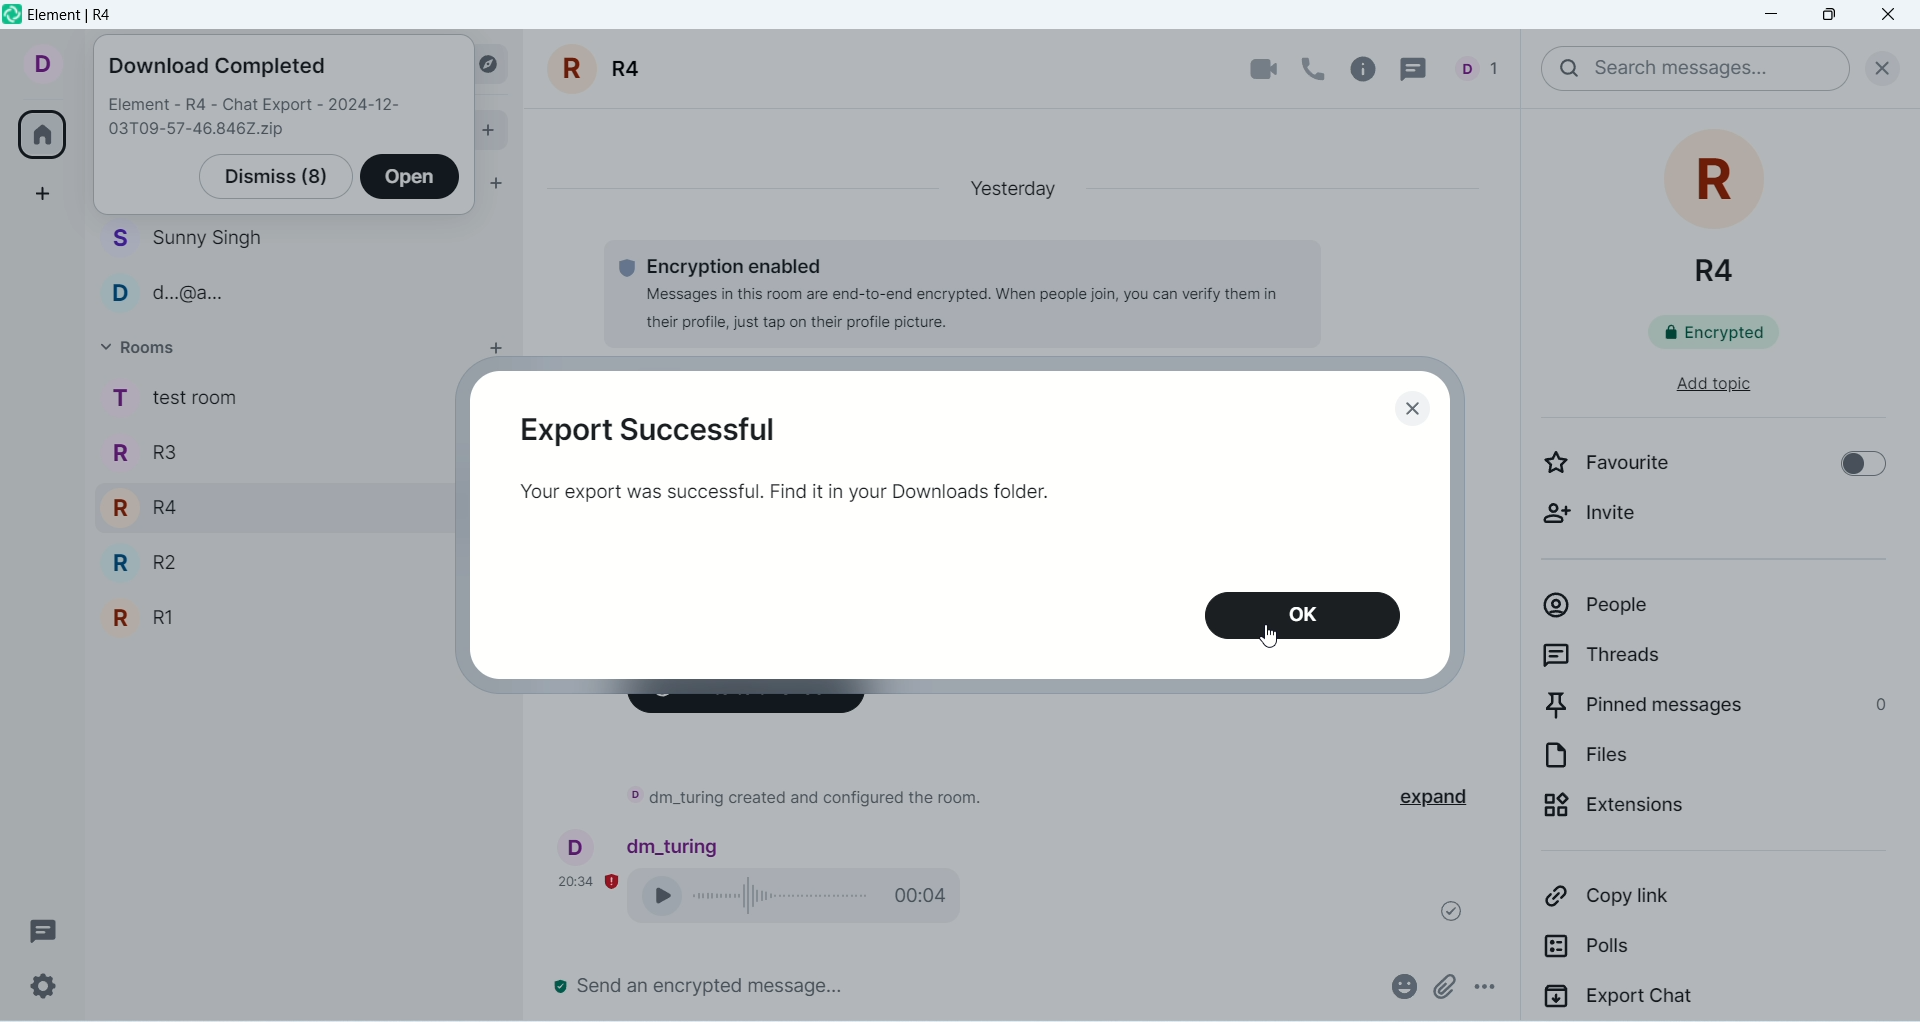  I want to click on dismiss, so click(274, 177).